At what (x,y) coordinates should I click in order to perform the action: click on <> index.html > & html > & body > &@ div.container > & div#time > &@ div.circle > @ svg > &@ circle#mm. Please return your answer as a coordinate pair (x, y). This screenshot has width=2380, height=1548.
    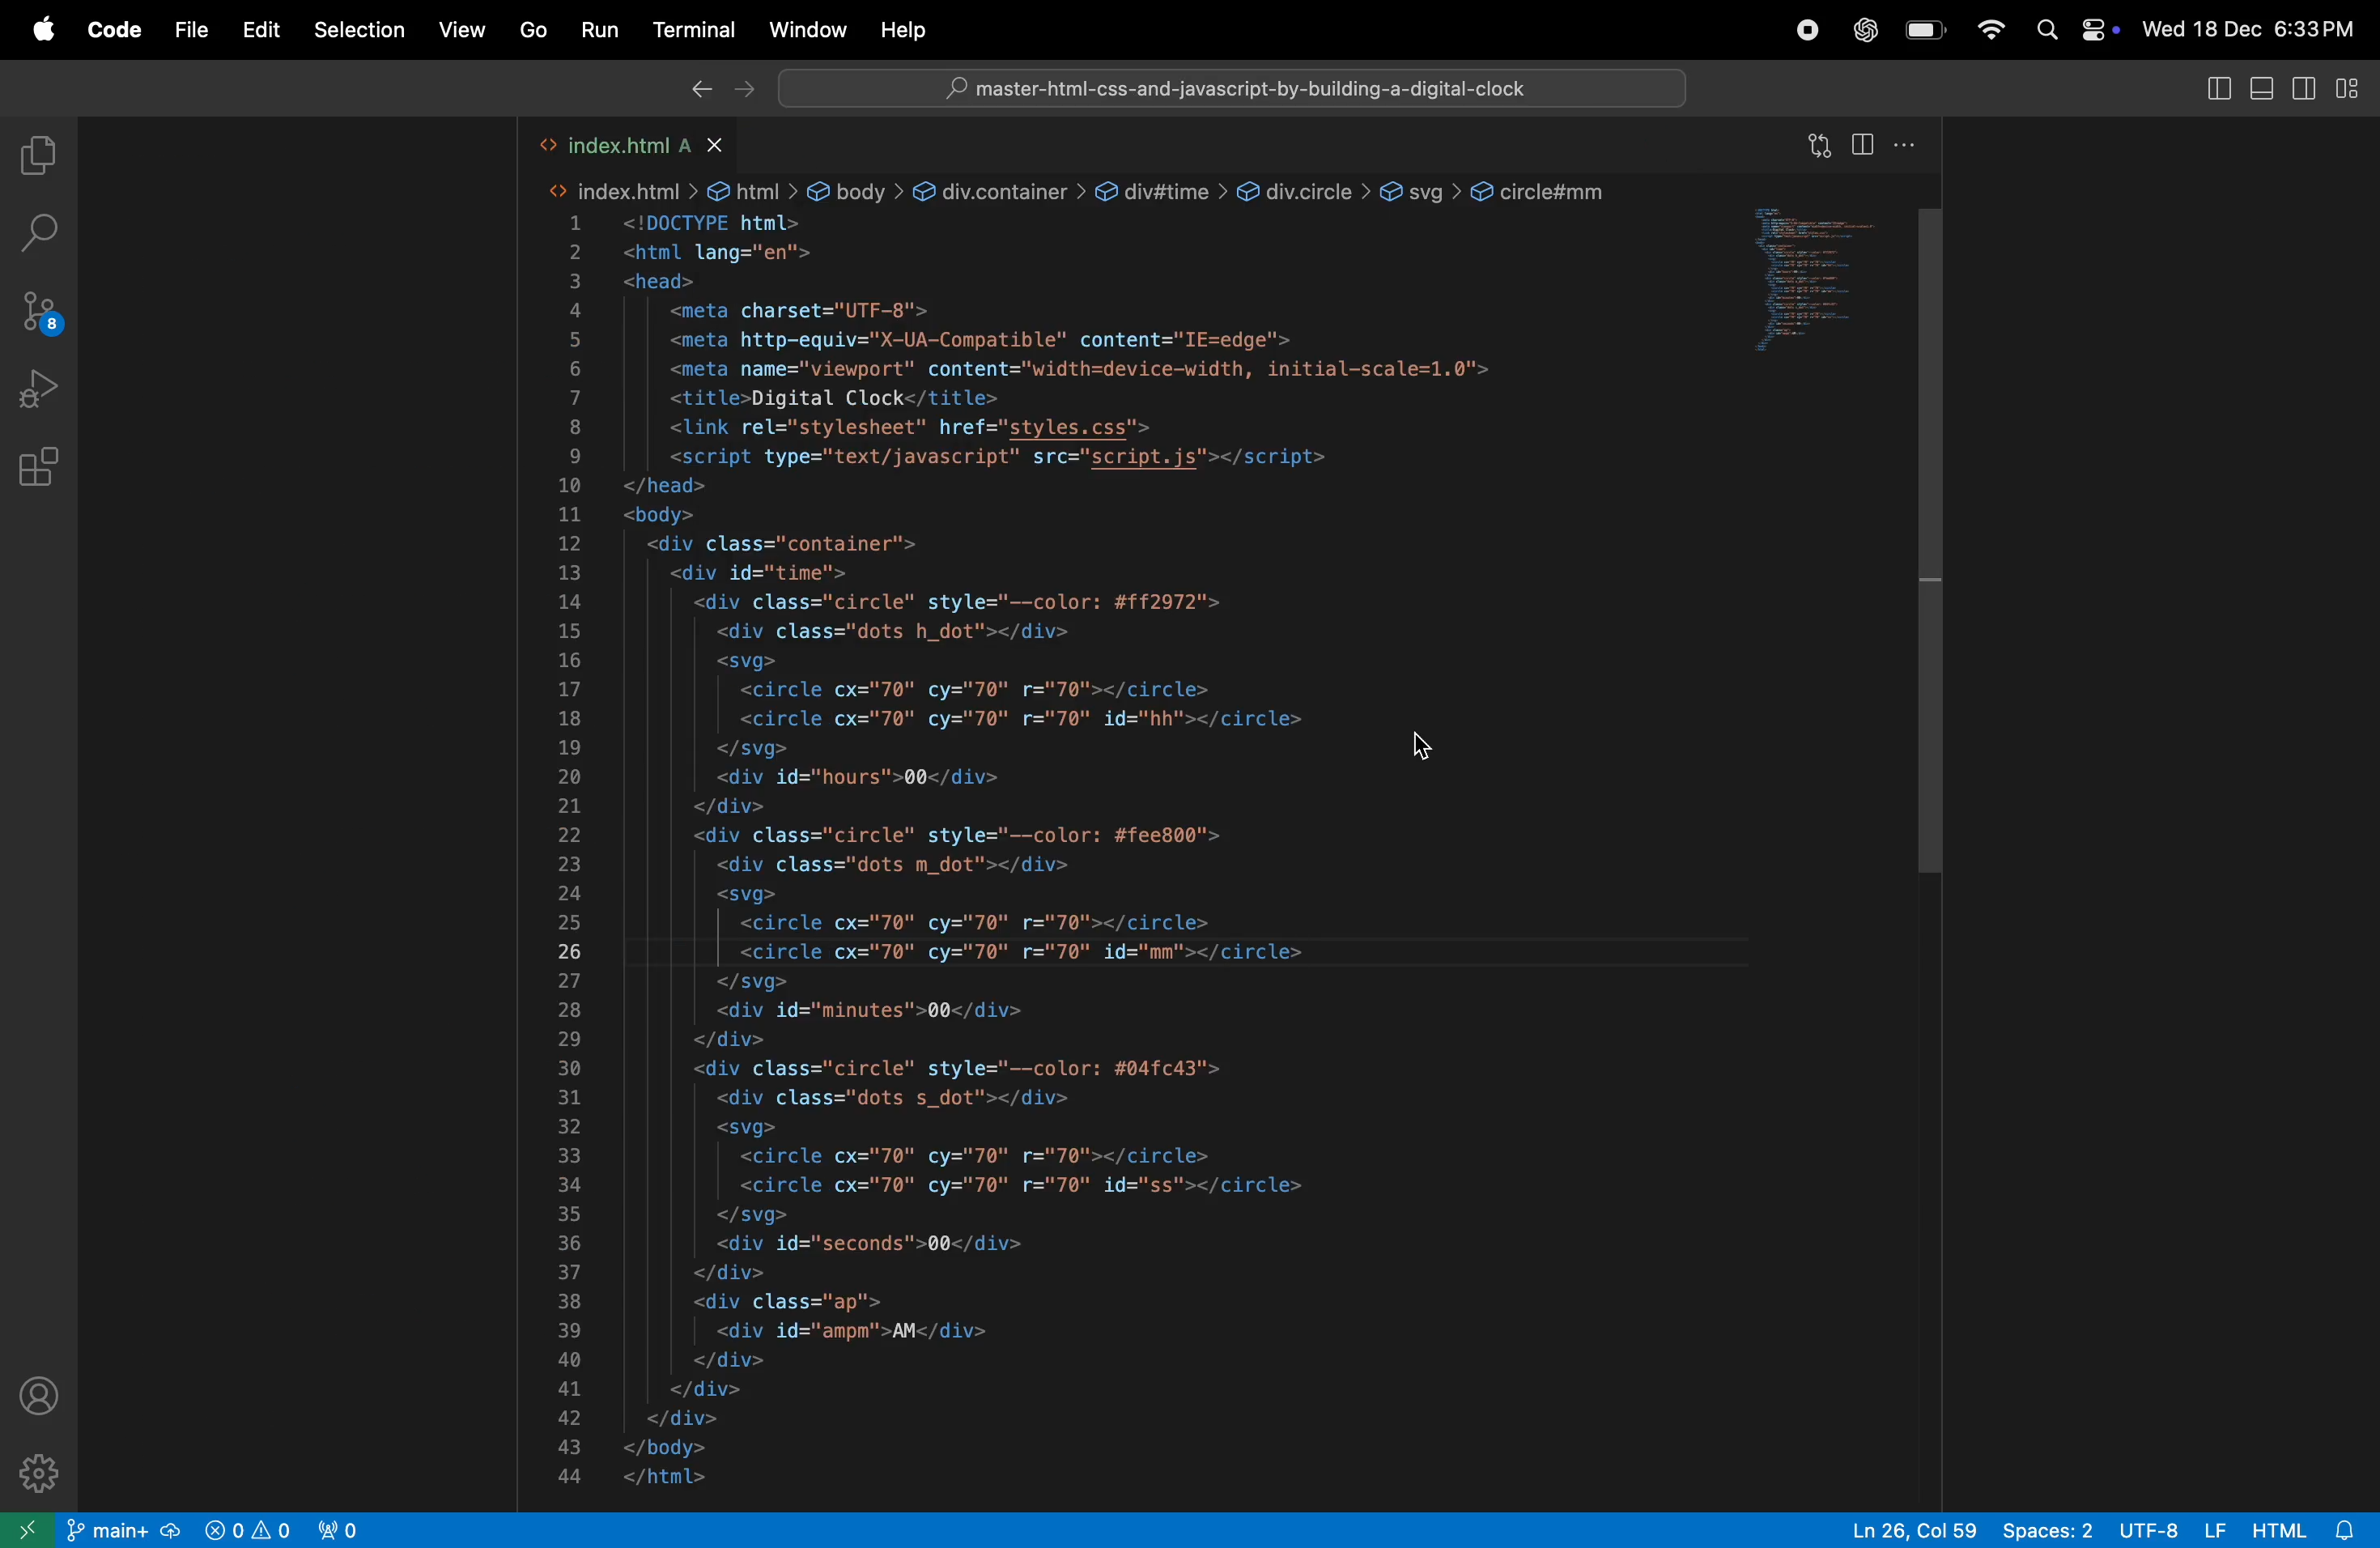
    Looking at the image, I should click on (1075, 186).